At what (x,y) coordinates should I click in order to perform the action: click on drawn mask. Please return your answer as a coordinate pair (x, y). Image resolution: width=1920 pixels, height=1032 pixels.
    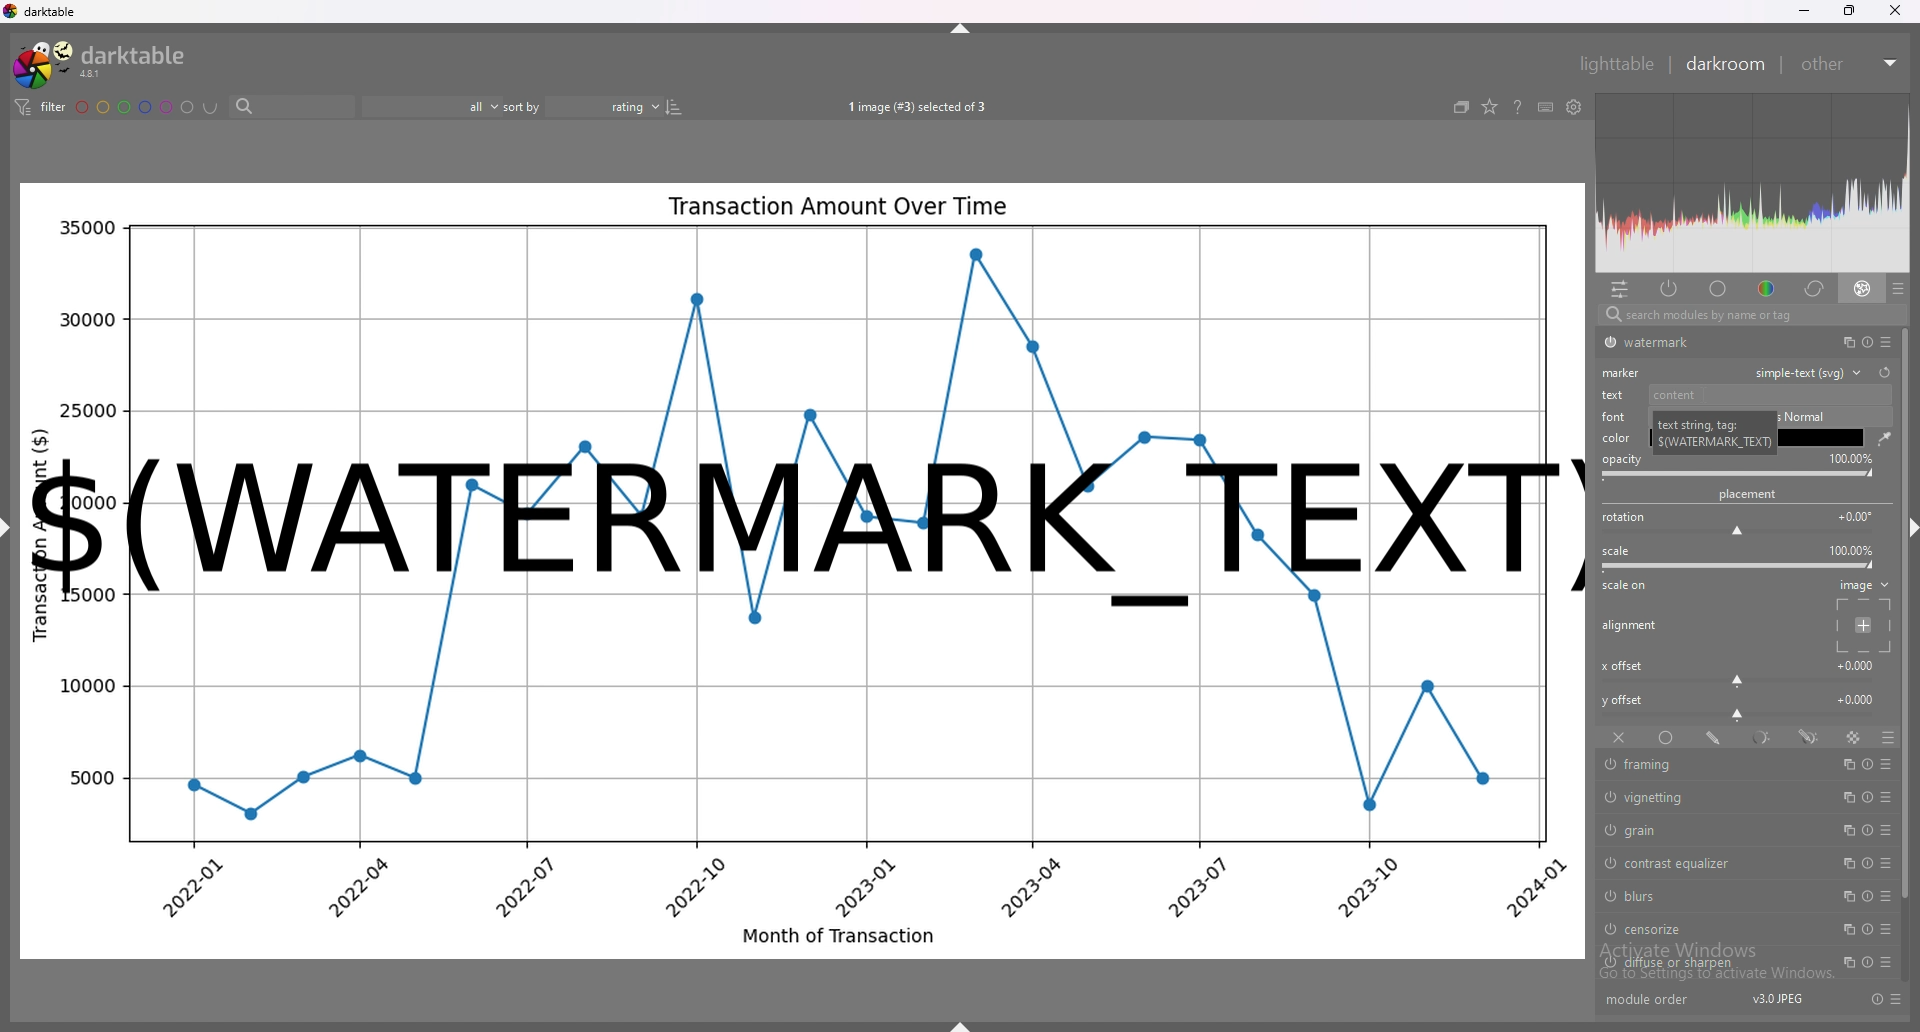
    Looking at the image, I should click on (1716, 737).